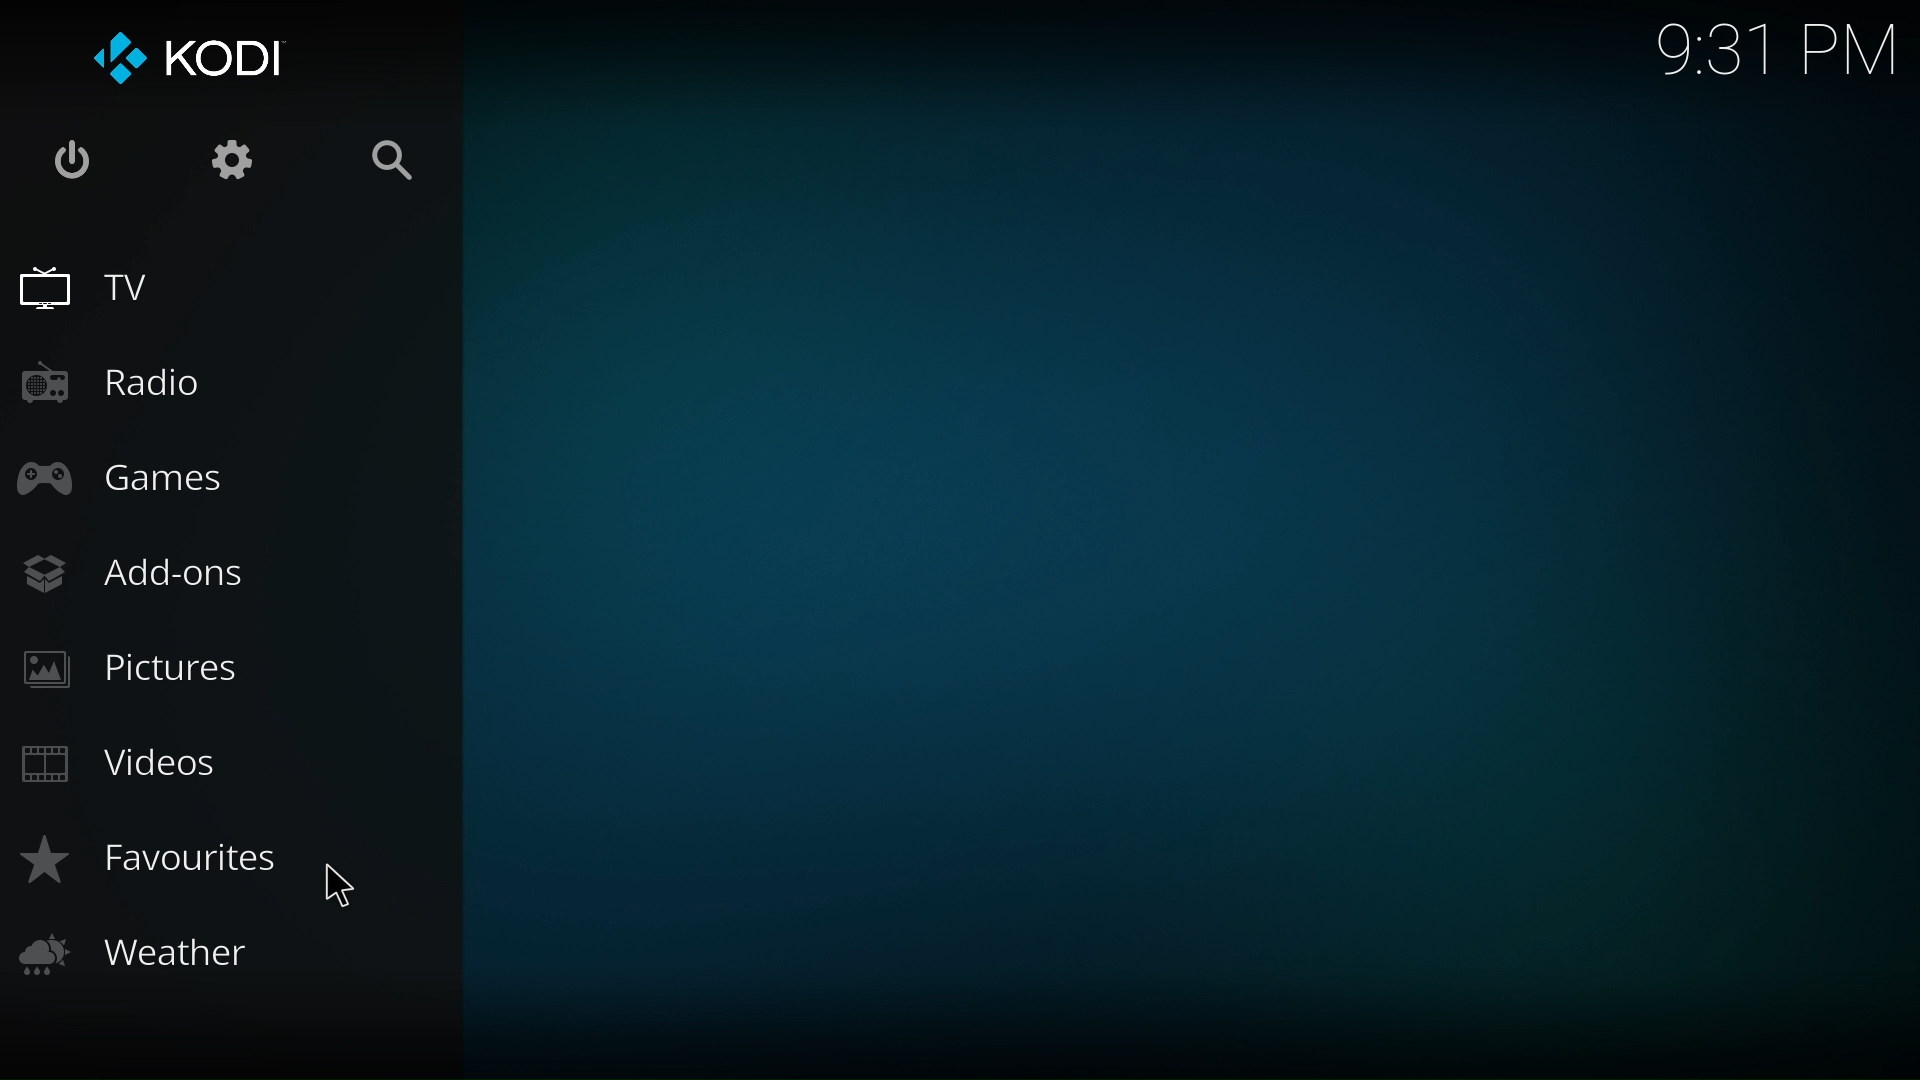  Describe the element at coordinates (1782, 52) in the screenshot. I see `9:31 PM` at that location.